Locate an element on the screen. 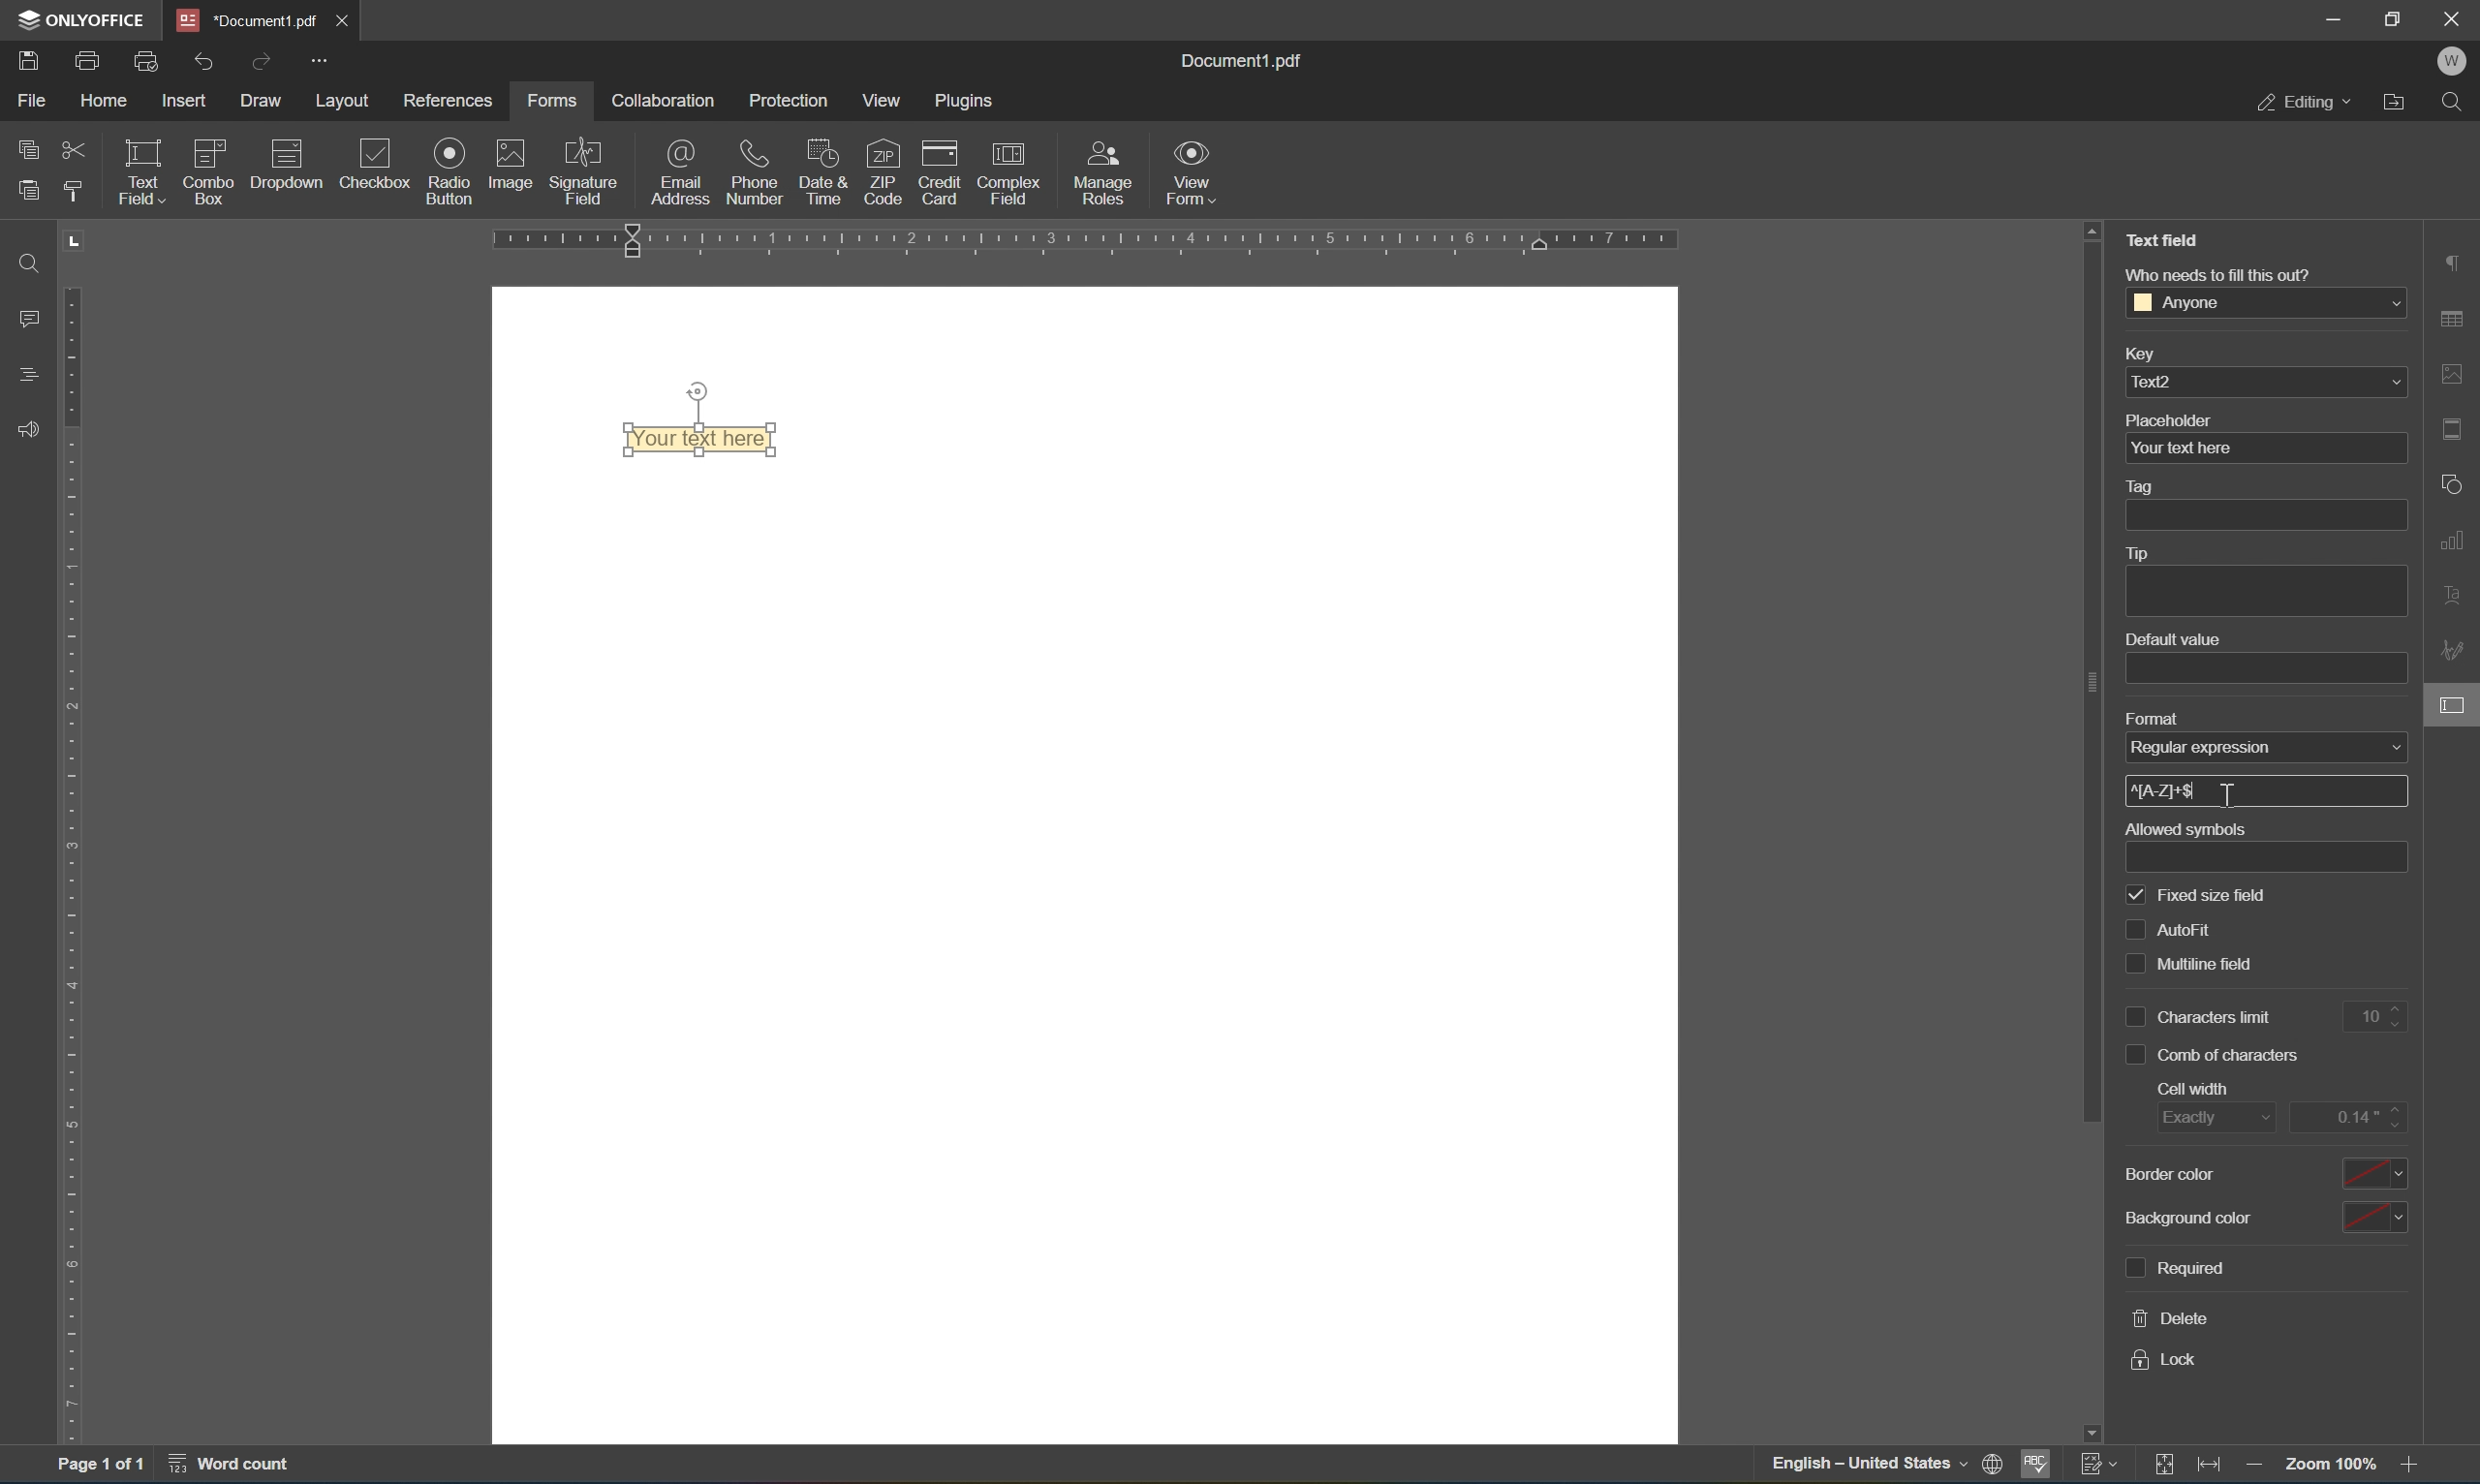 This screenshot has height=1484, width=2480. checkbox is located at coordinates (378, 162).